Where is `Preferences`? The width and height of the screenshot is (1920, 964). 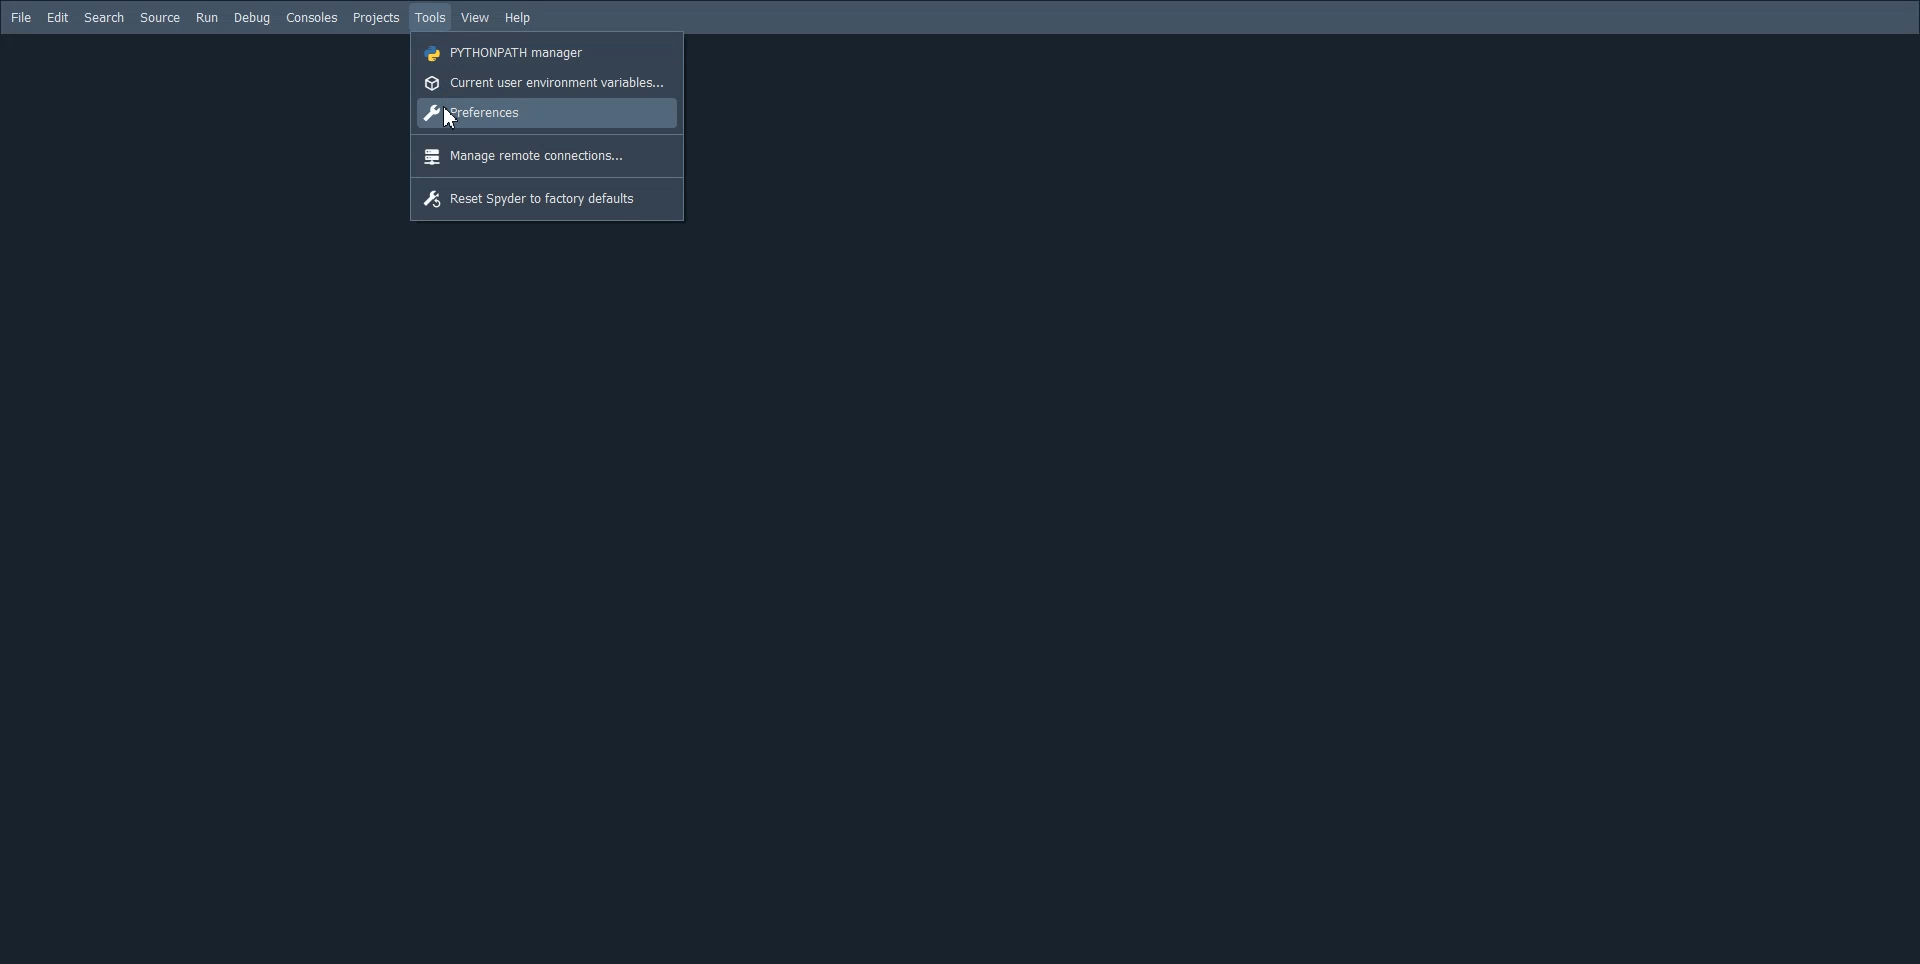 Preferences is located at coordinates (544, 115).